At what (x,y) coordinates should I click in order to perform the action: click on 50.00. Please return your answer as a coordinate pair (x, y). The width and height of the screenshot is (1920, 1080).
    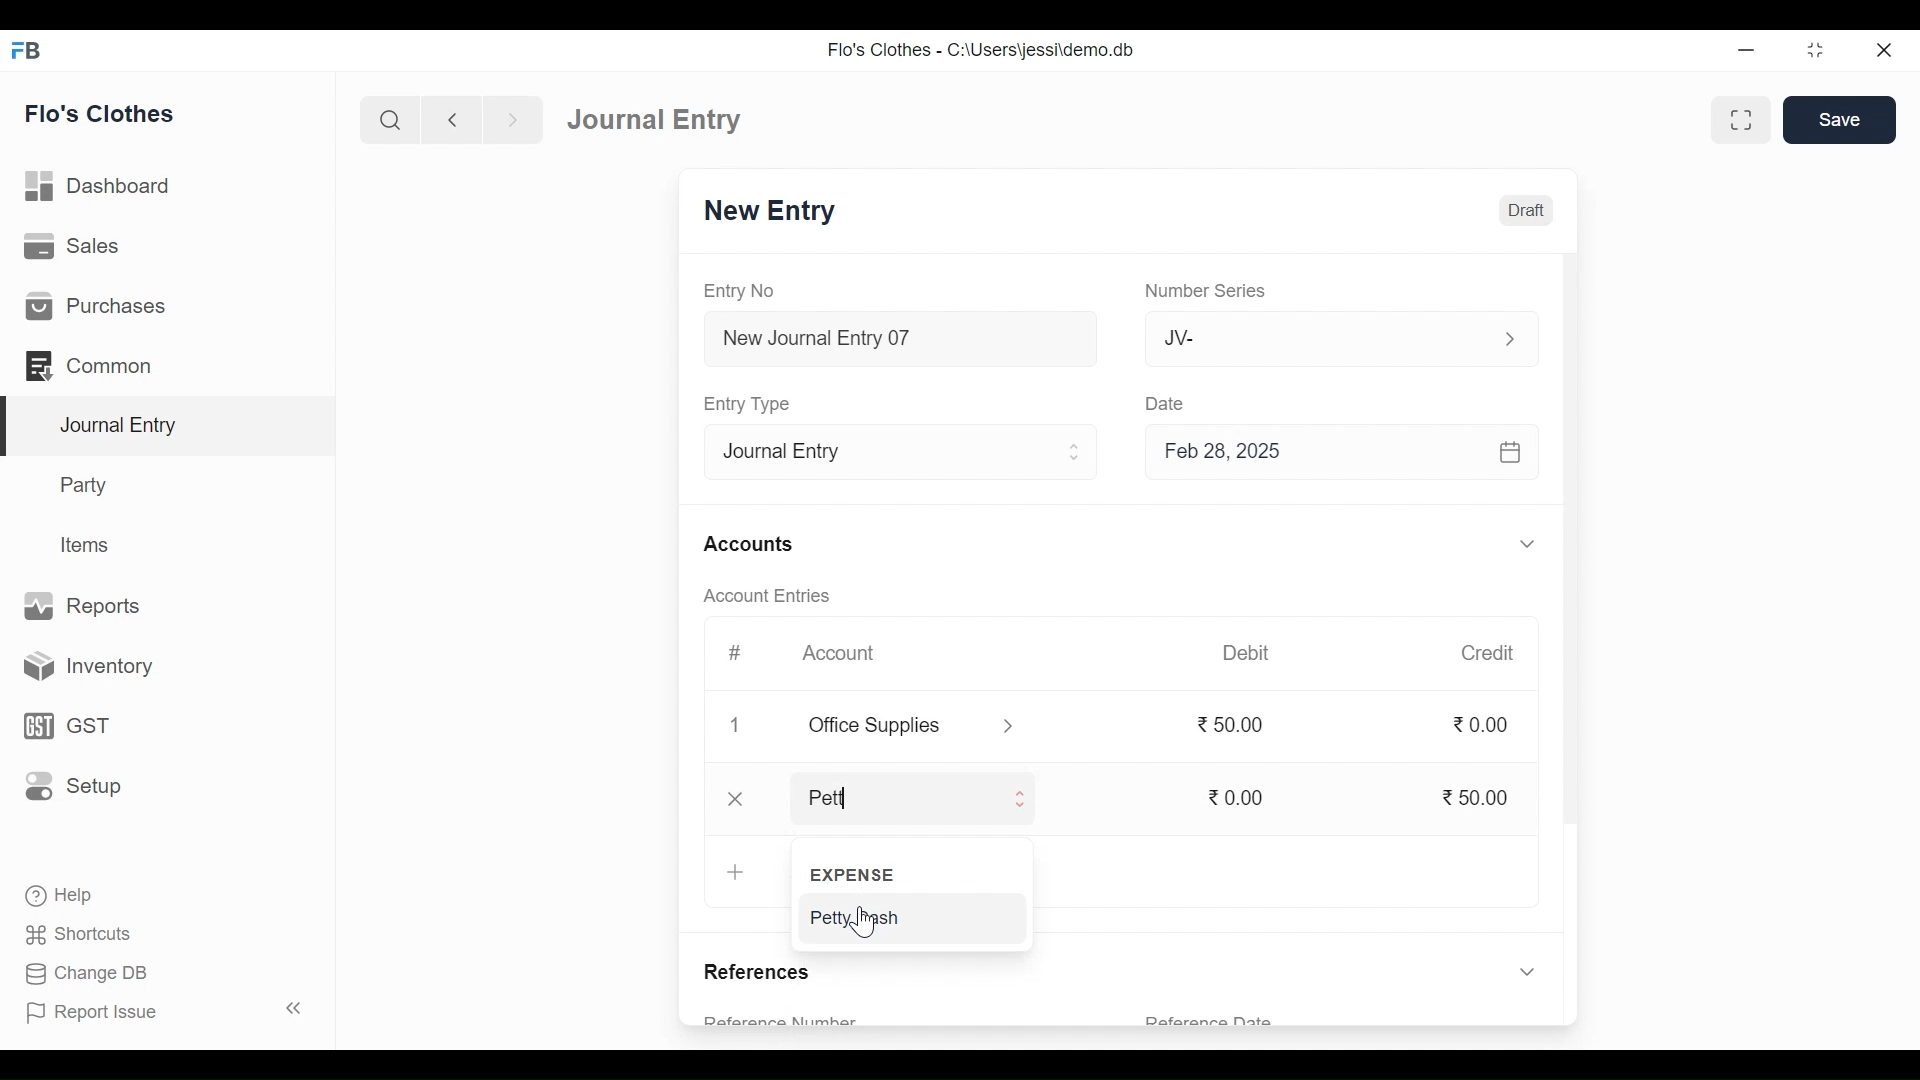
    Looking at the image, I should click on (1238, 724).